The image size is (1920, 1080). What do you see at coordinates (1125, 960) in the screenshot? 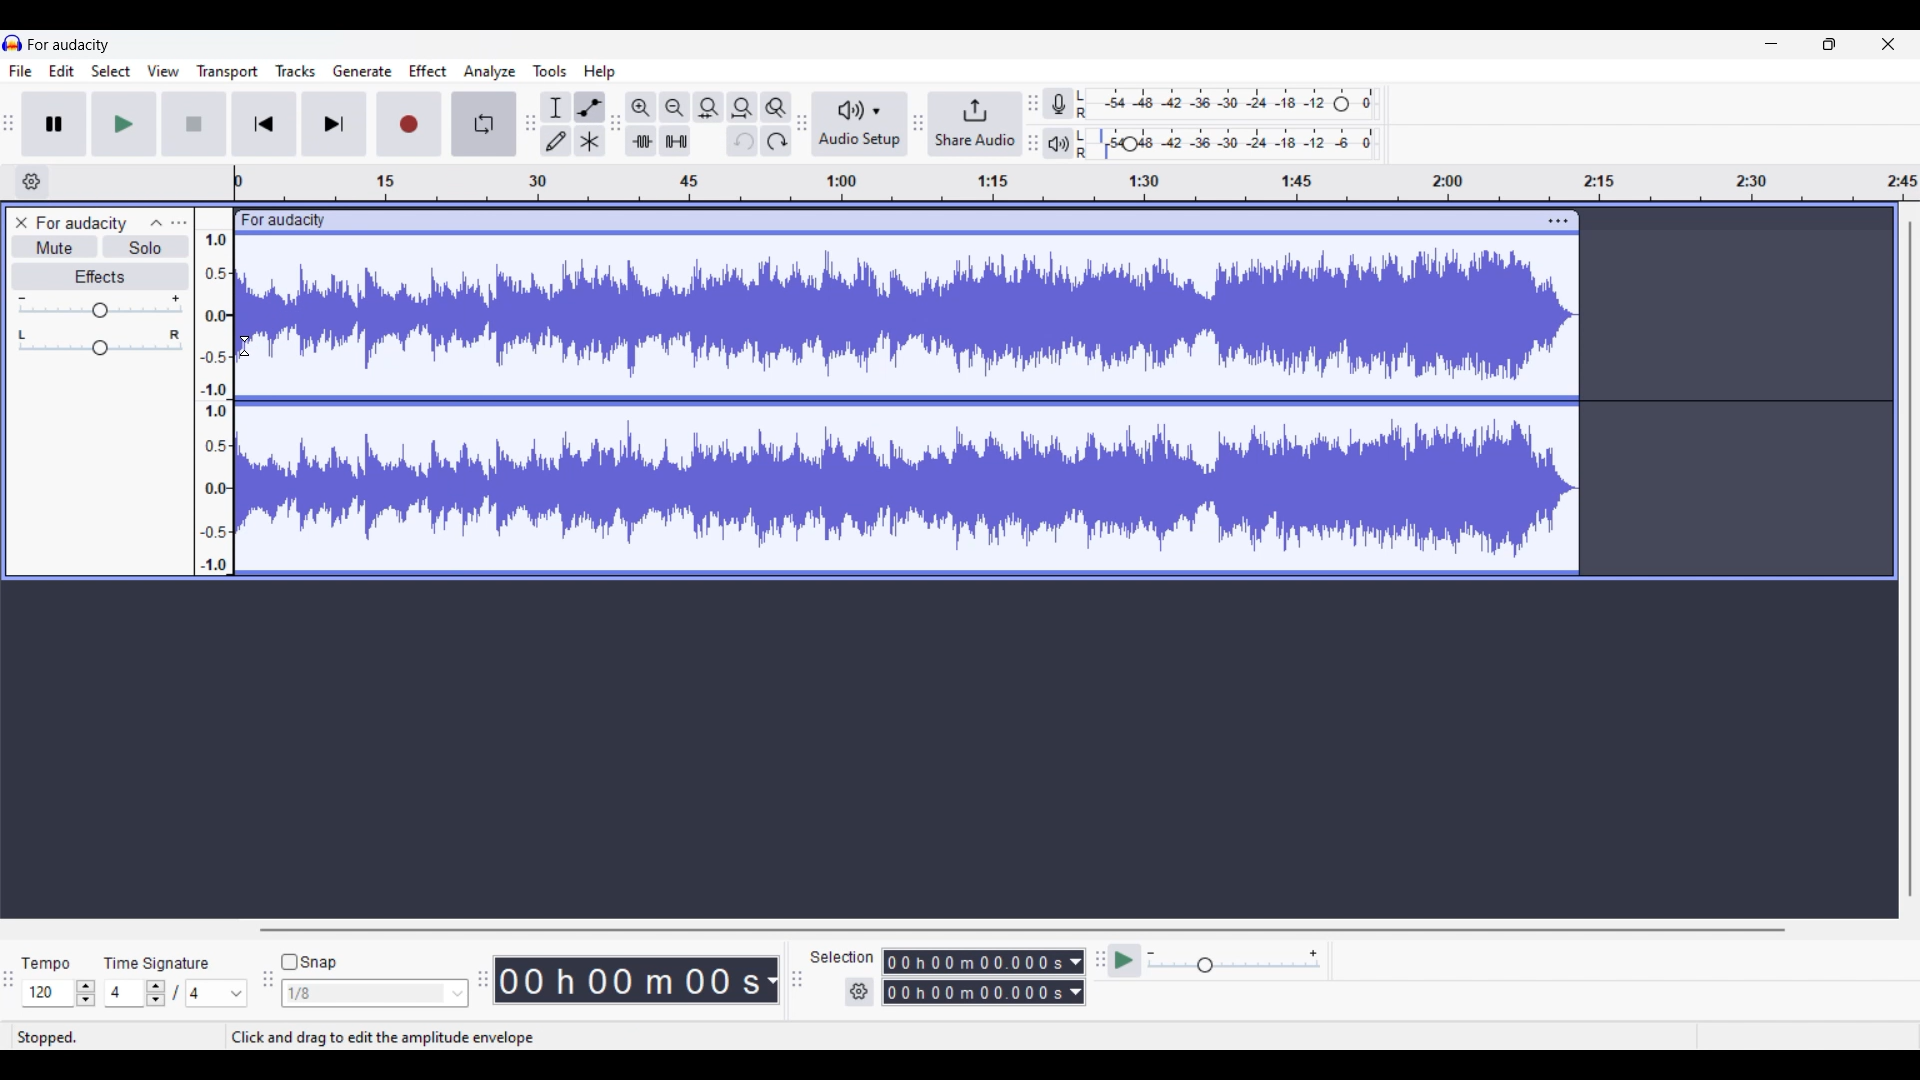
I see `play at speed` at bounding box center [1125, 960].